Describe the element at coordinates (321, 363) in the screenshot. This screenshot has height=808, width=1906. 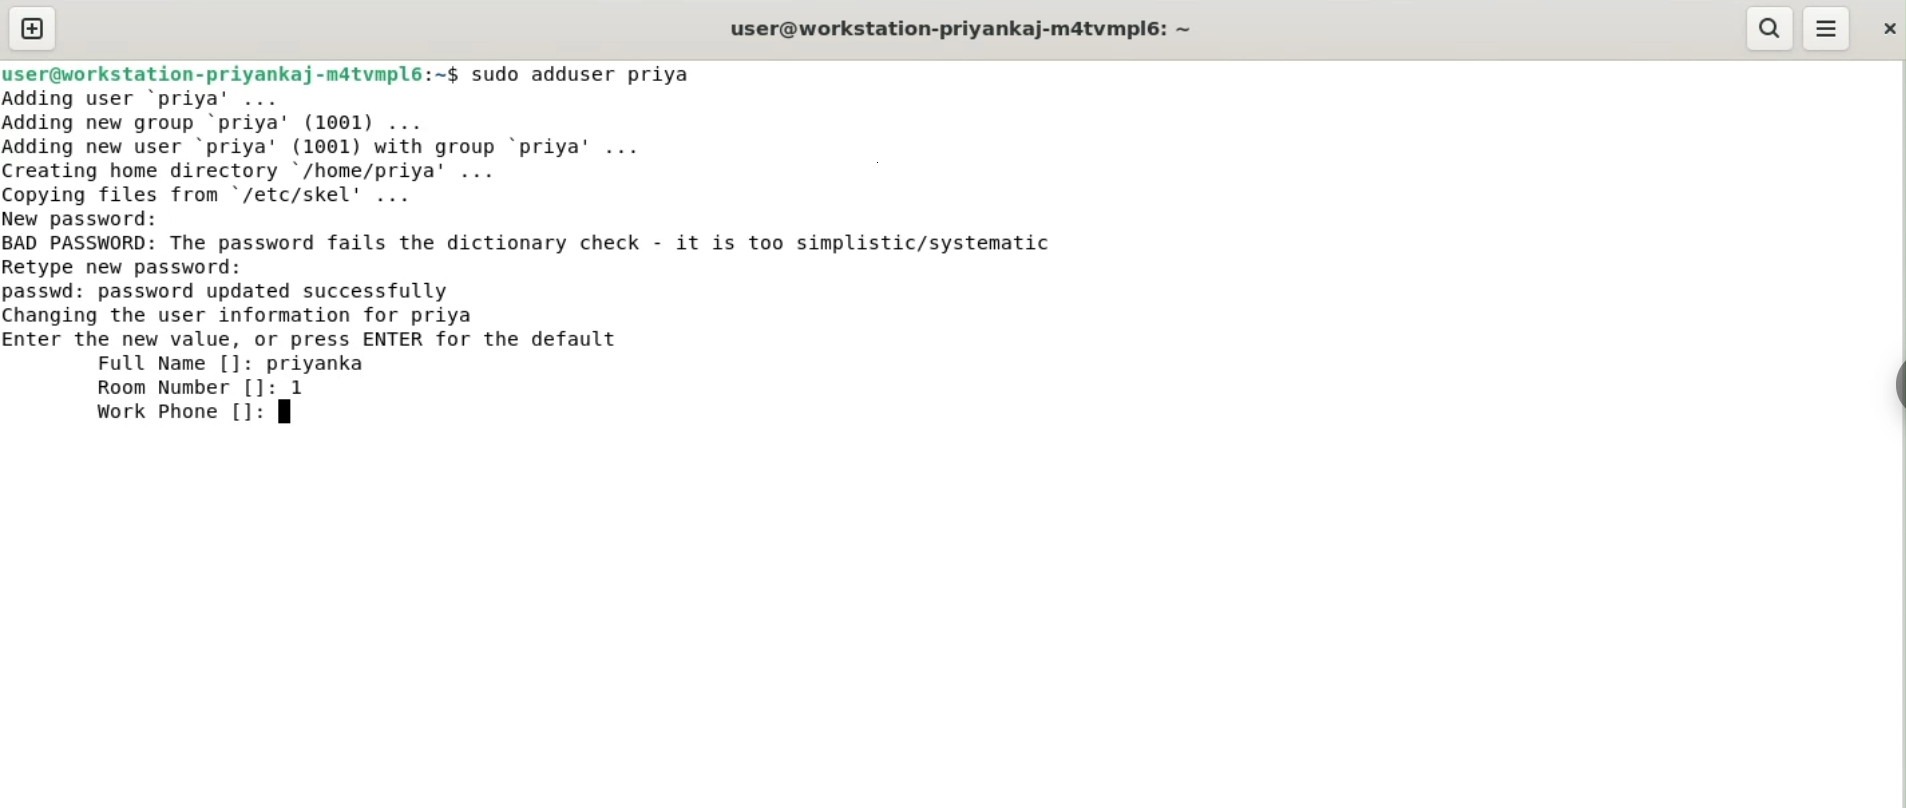
I see `priyanka` at that location.